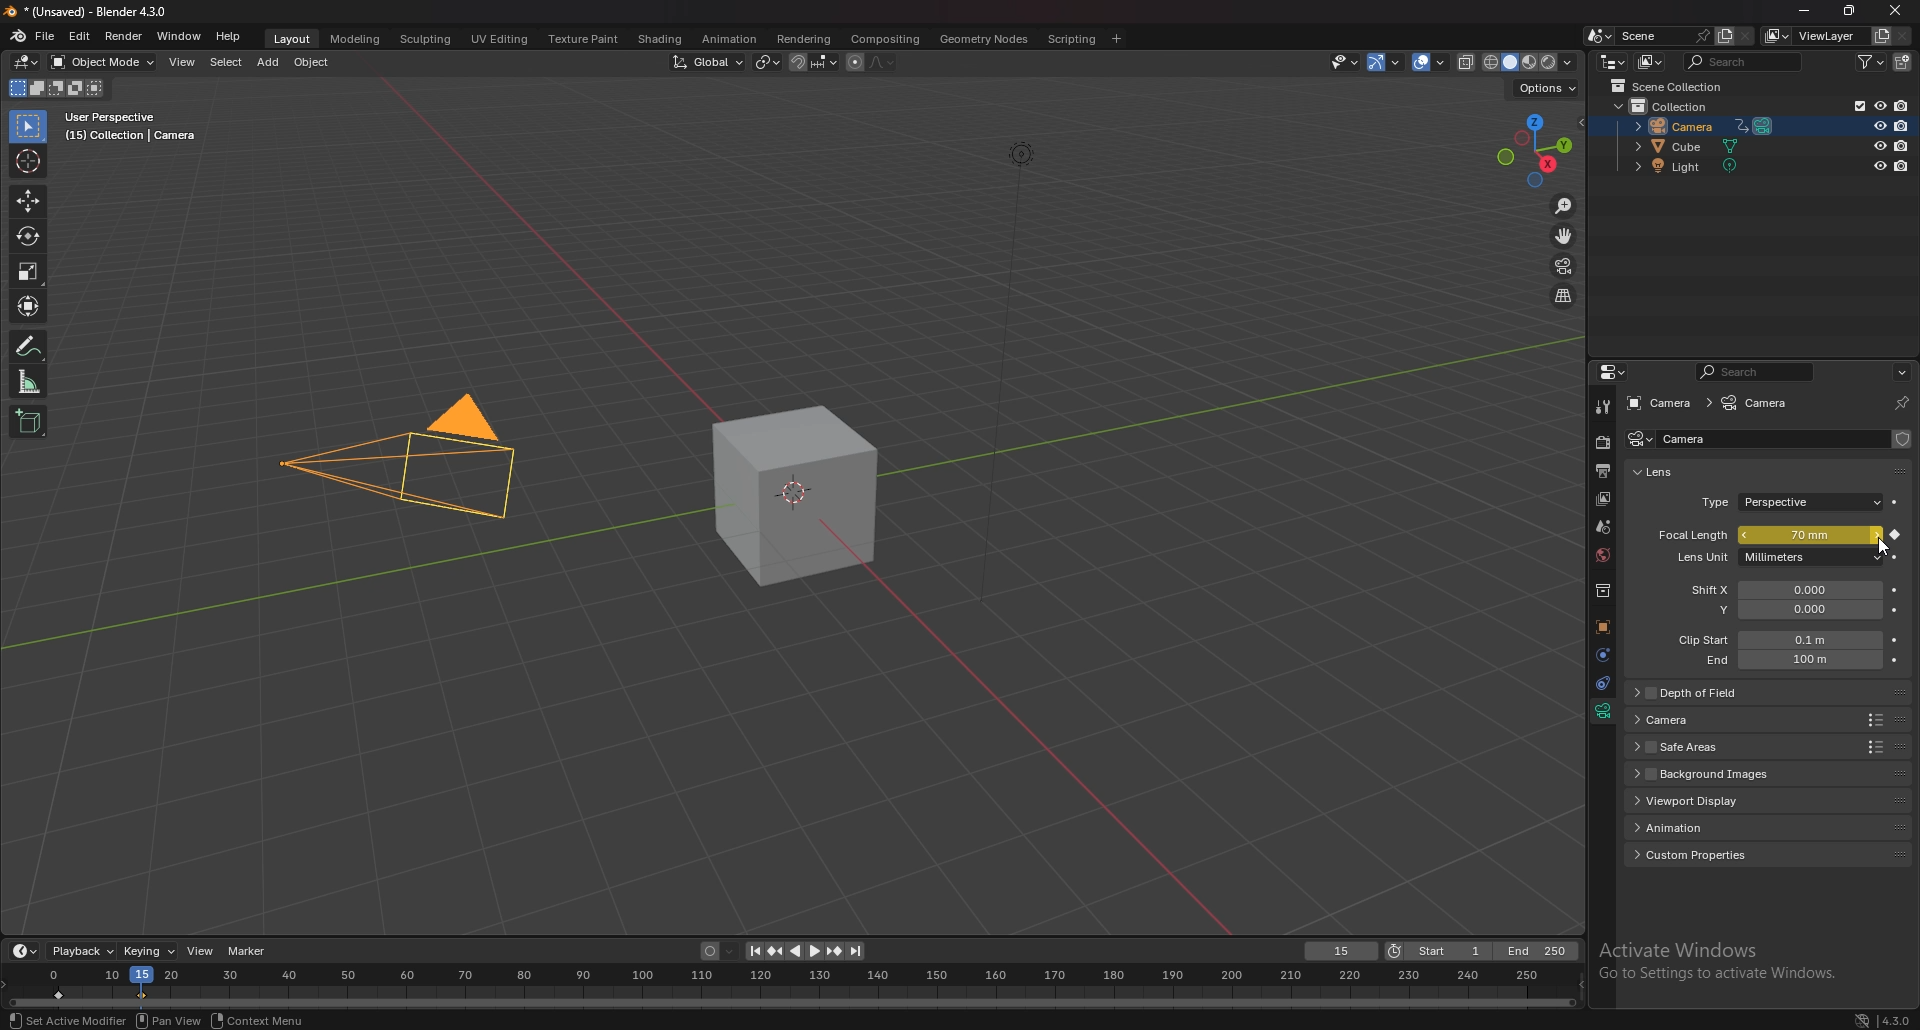 This screenshot has width=1920, height=1030. Describe the element at coordinates (1602, 592) in the screenshot. I see `collections` at that location.